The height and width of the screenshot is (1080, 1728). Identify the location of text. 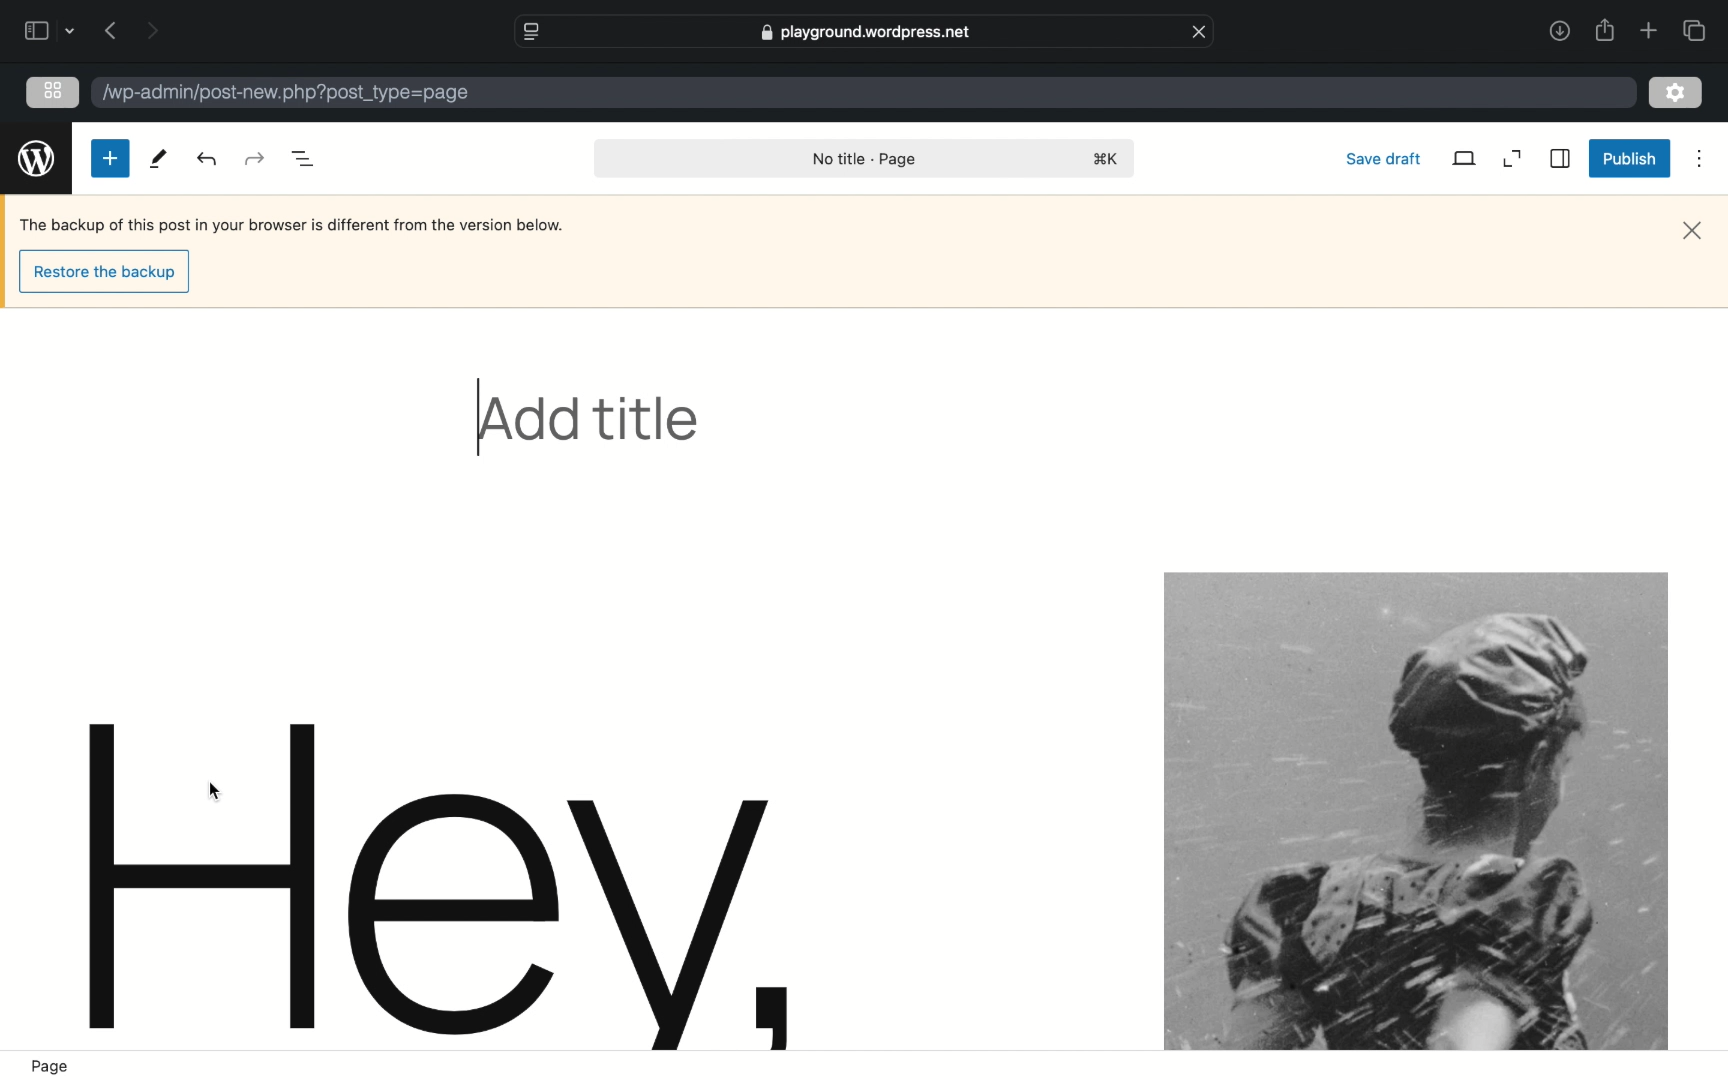
(448, 886).